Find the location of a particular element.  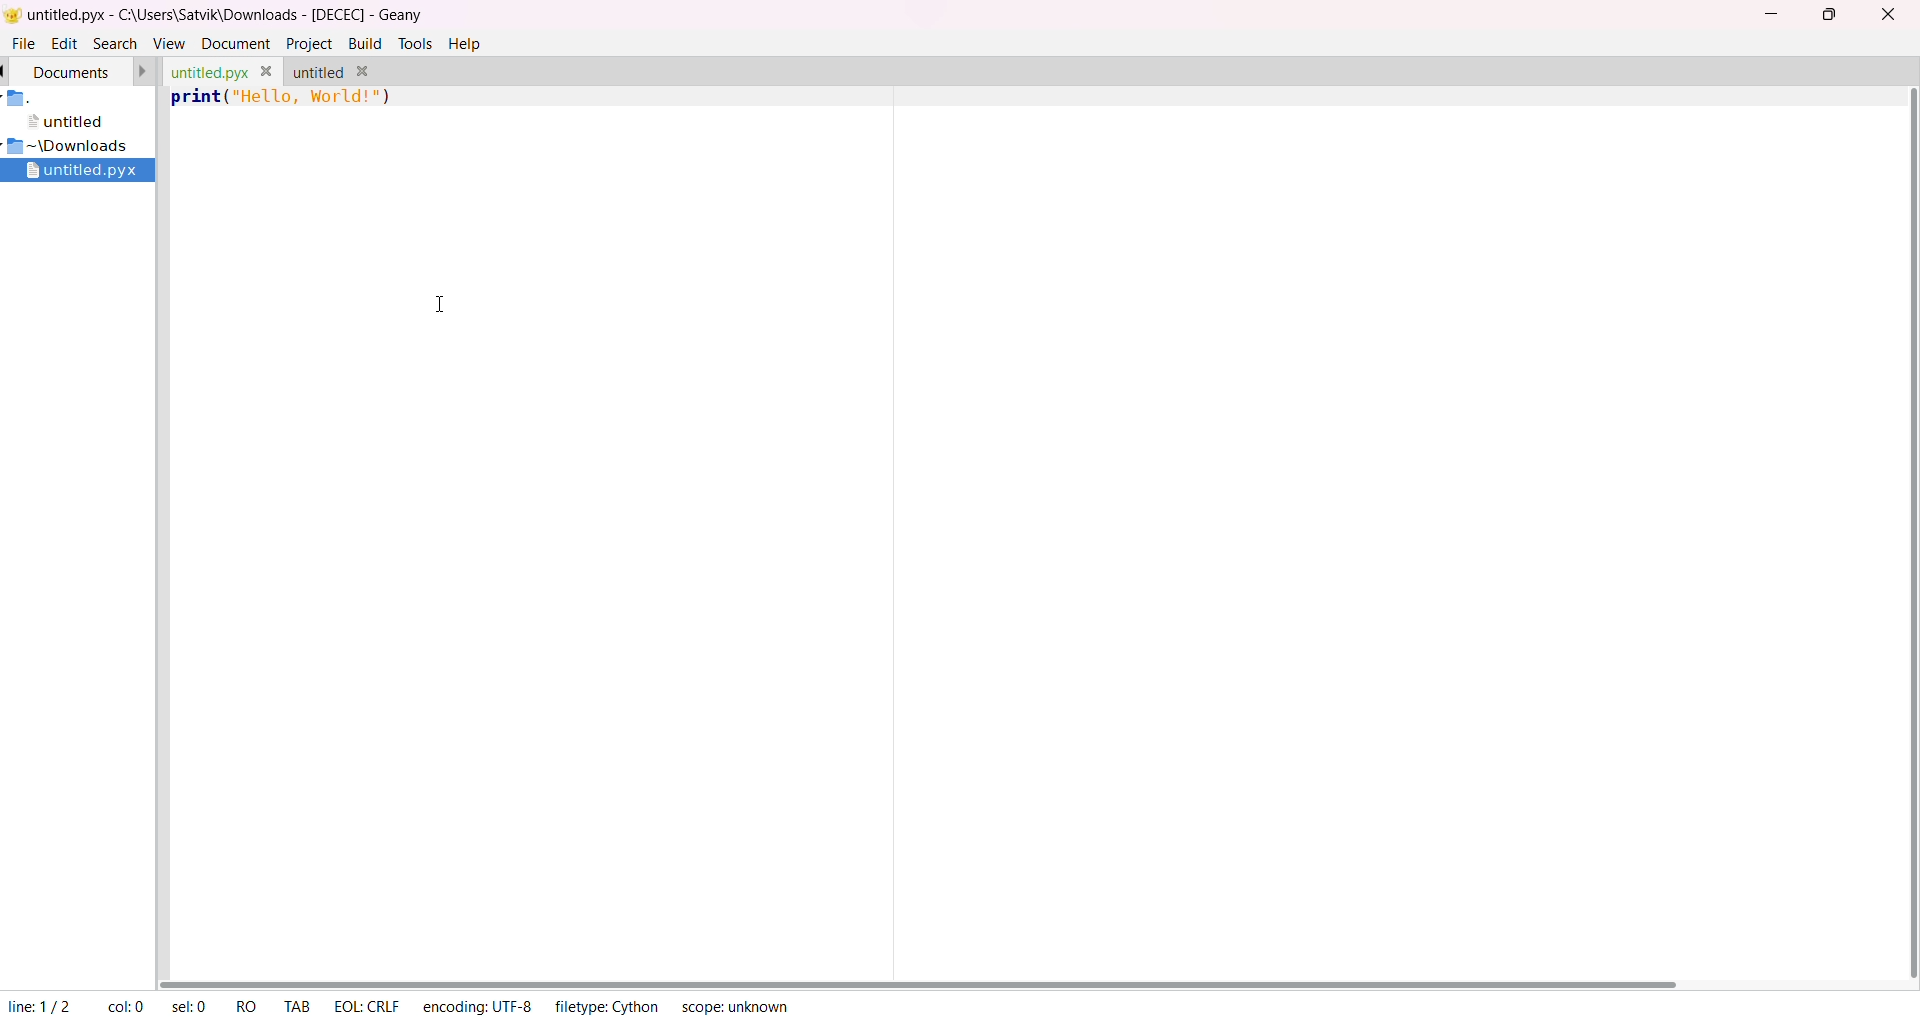

scope: unknown is located at coordinates (736, 1006).